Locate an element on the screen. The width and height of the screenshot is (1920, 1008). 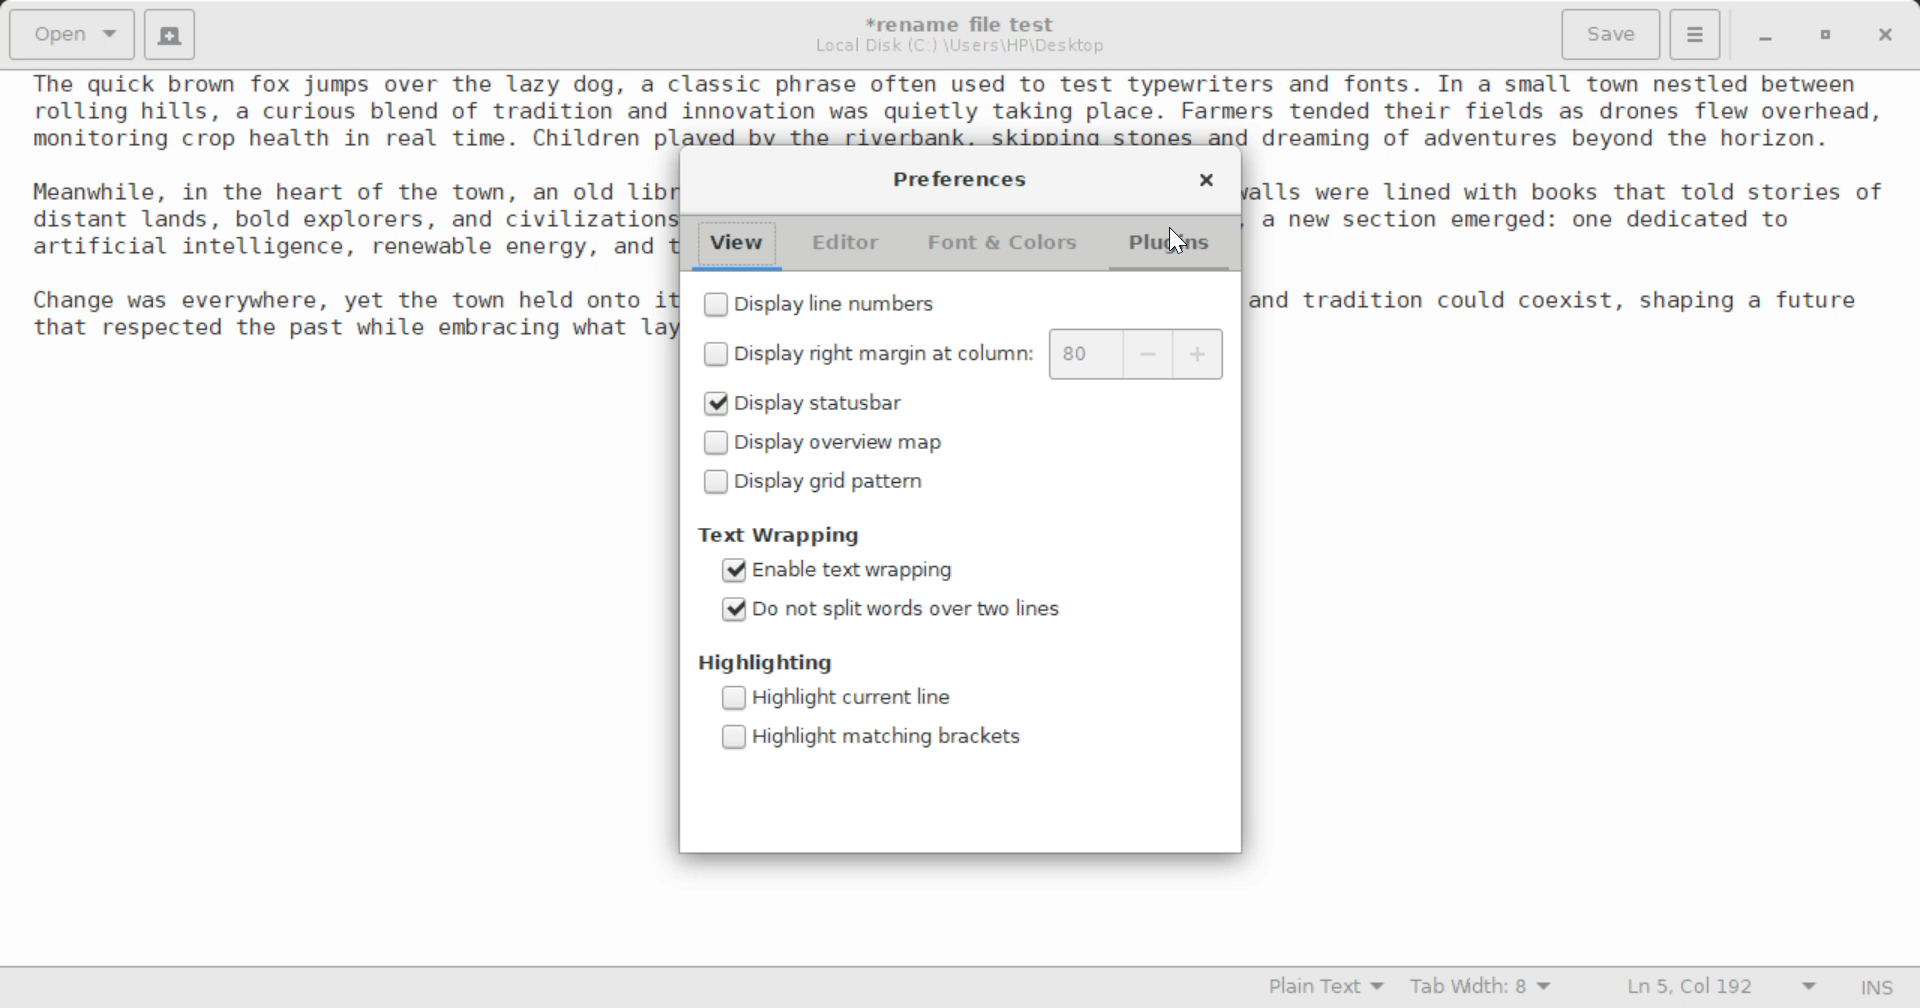
Display statusbar is located at coordinates (802, 400).